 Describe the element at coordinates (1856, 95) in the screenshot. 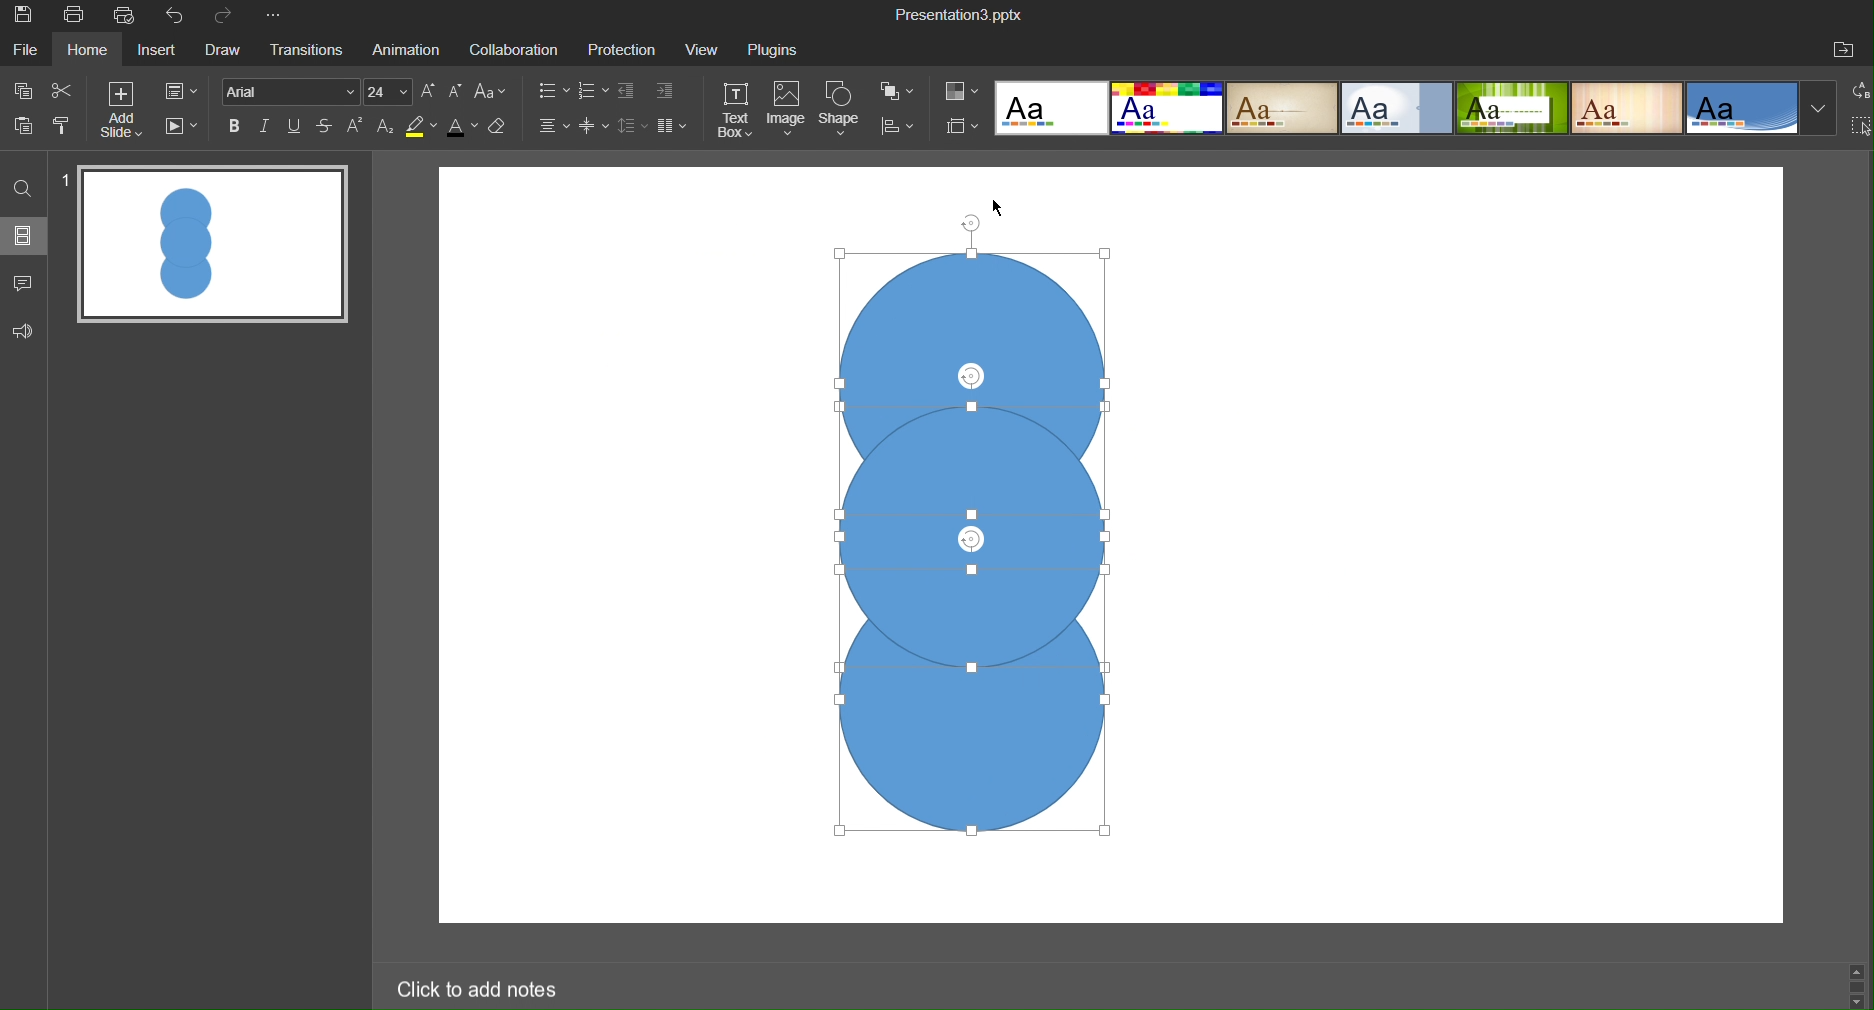

I see `Replace` at that location.